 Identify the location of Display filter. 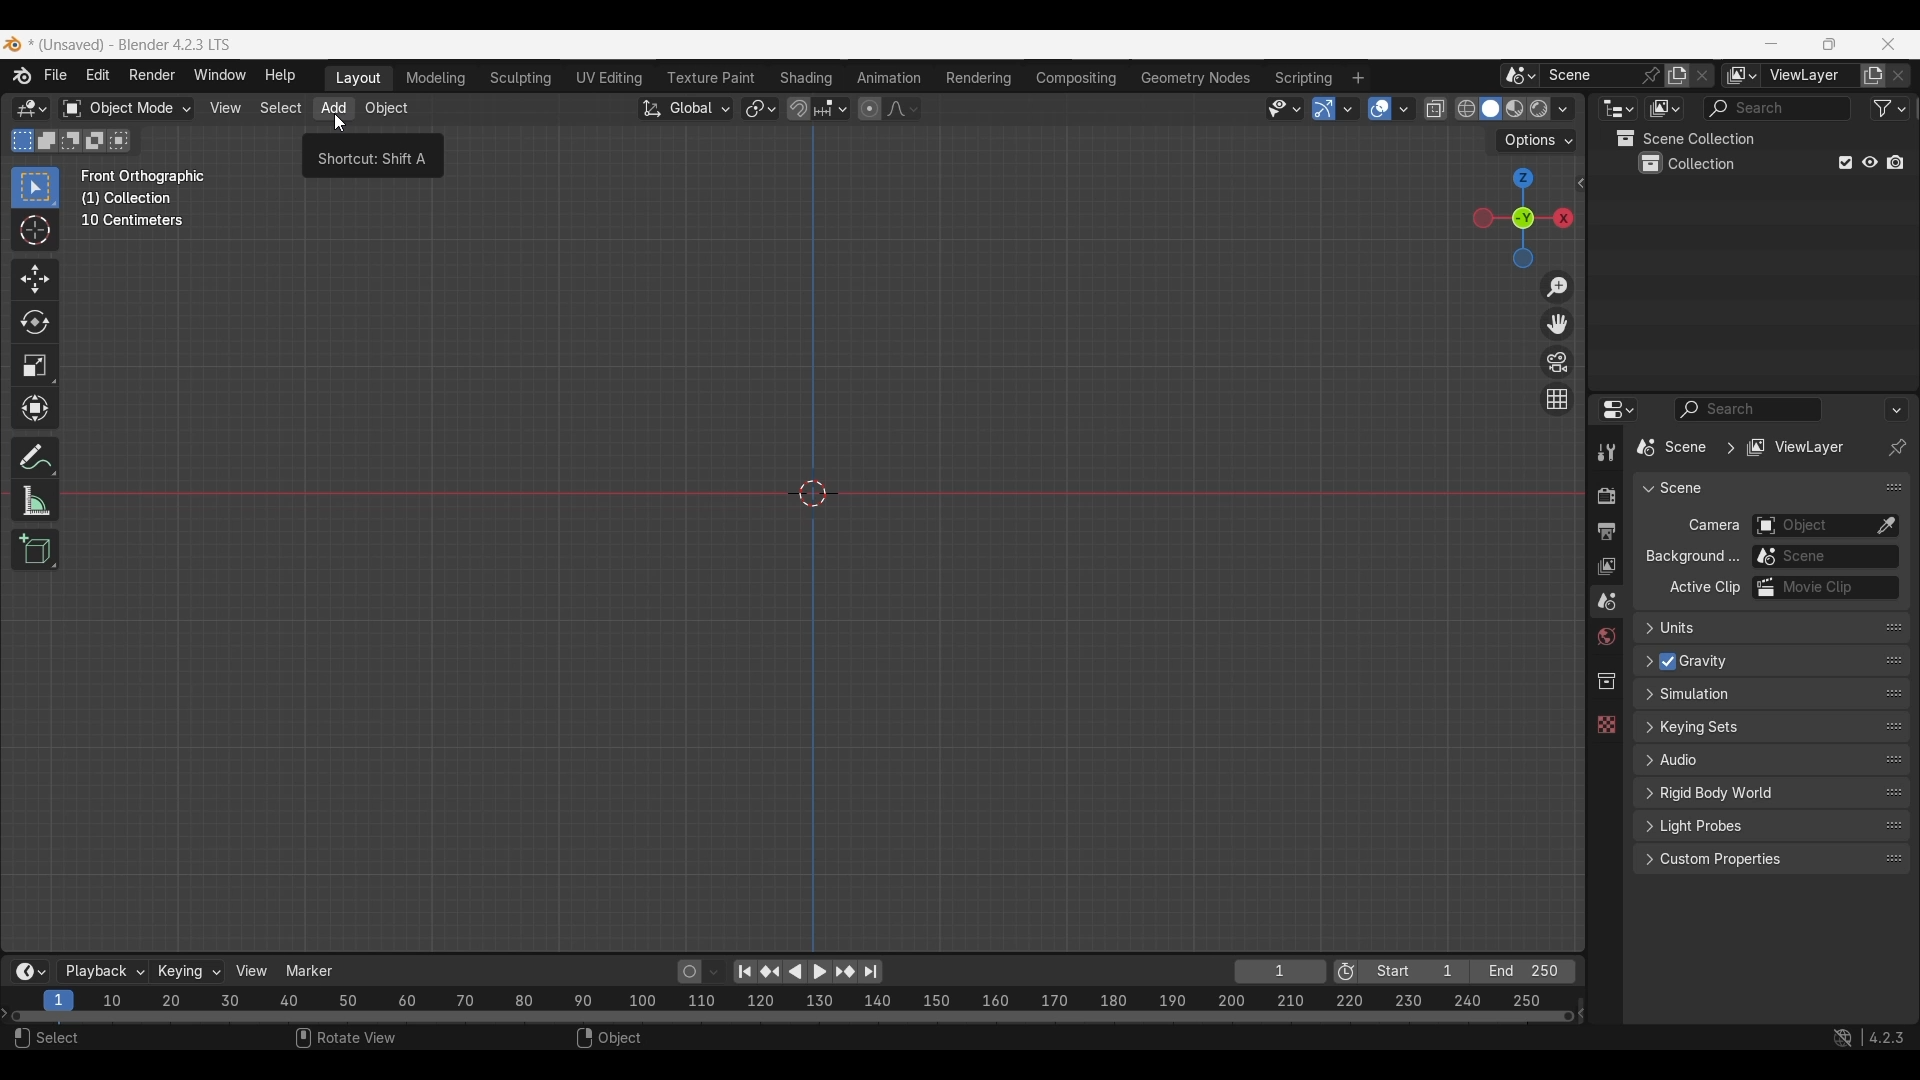
(1749, 409).